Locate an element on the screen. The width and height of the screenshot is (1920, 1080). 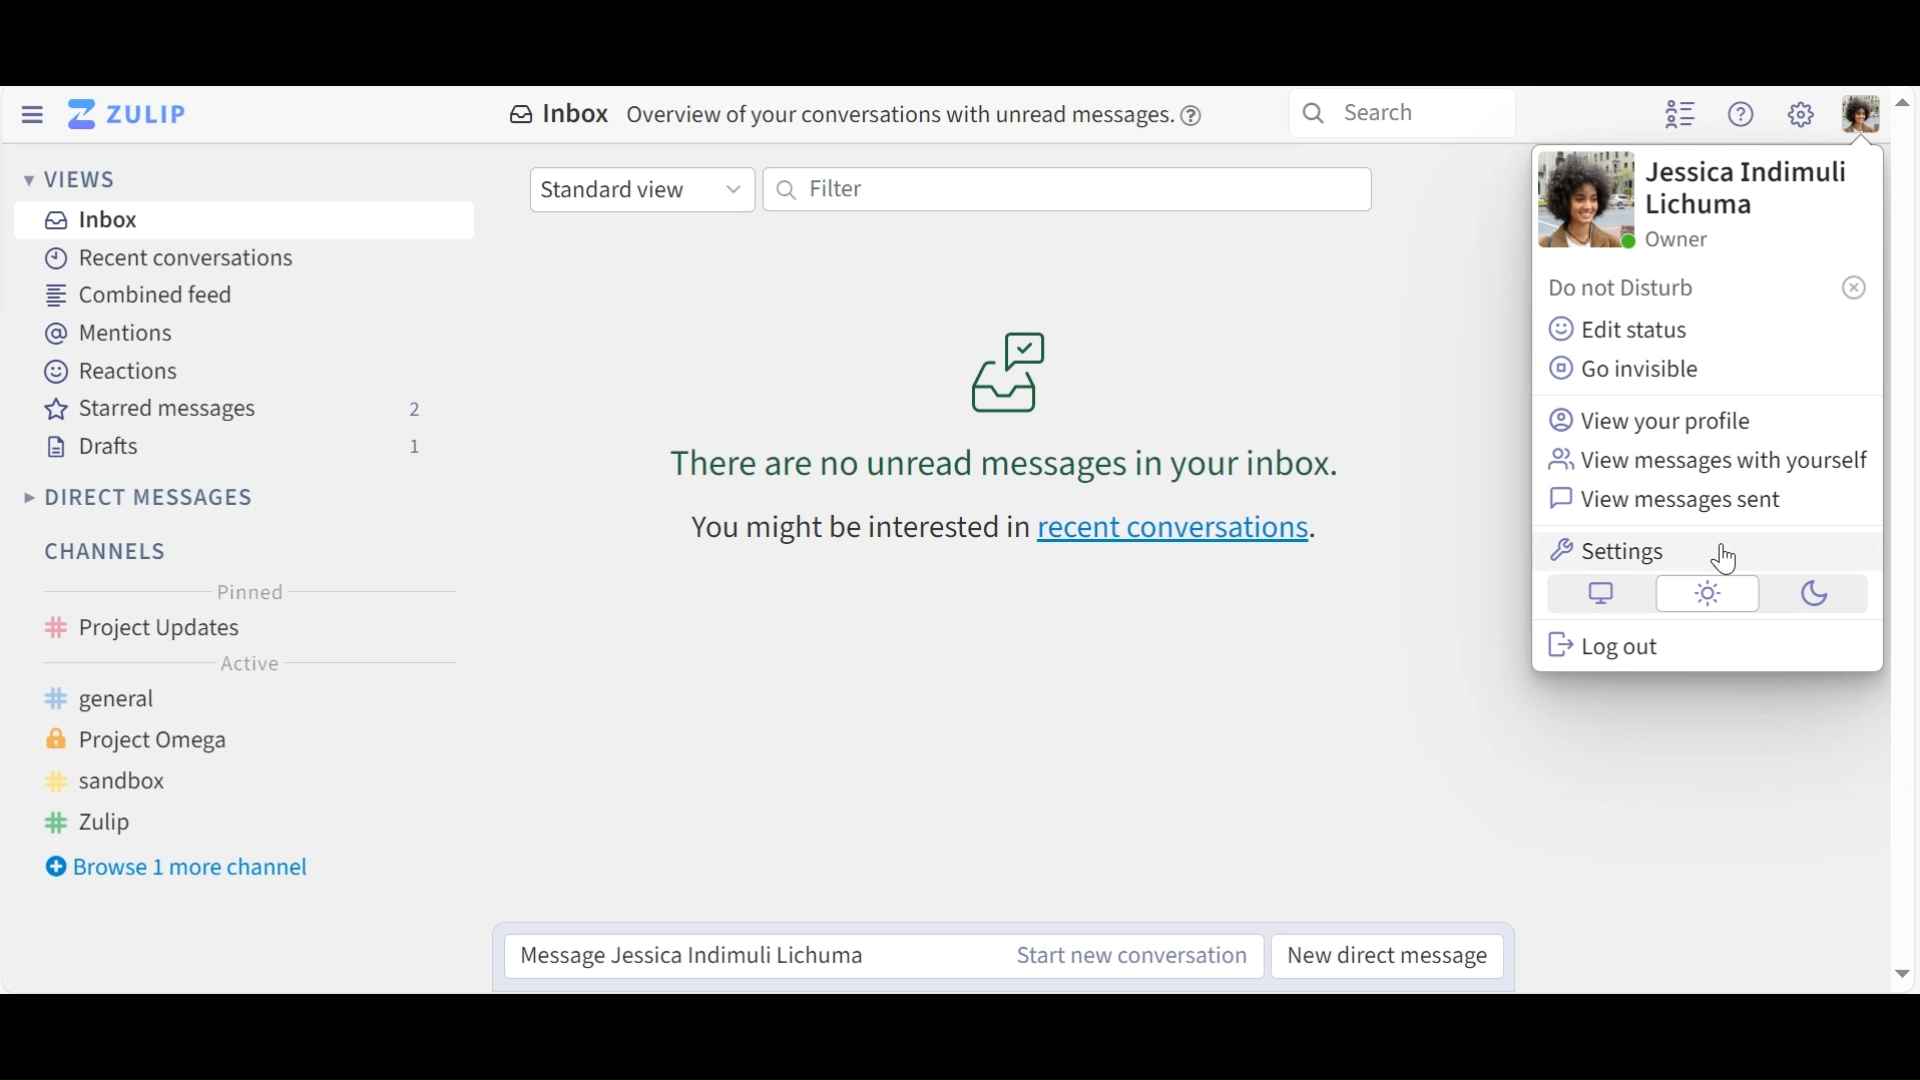
Do not Disturb is located at coordinates (1705, 289).